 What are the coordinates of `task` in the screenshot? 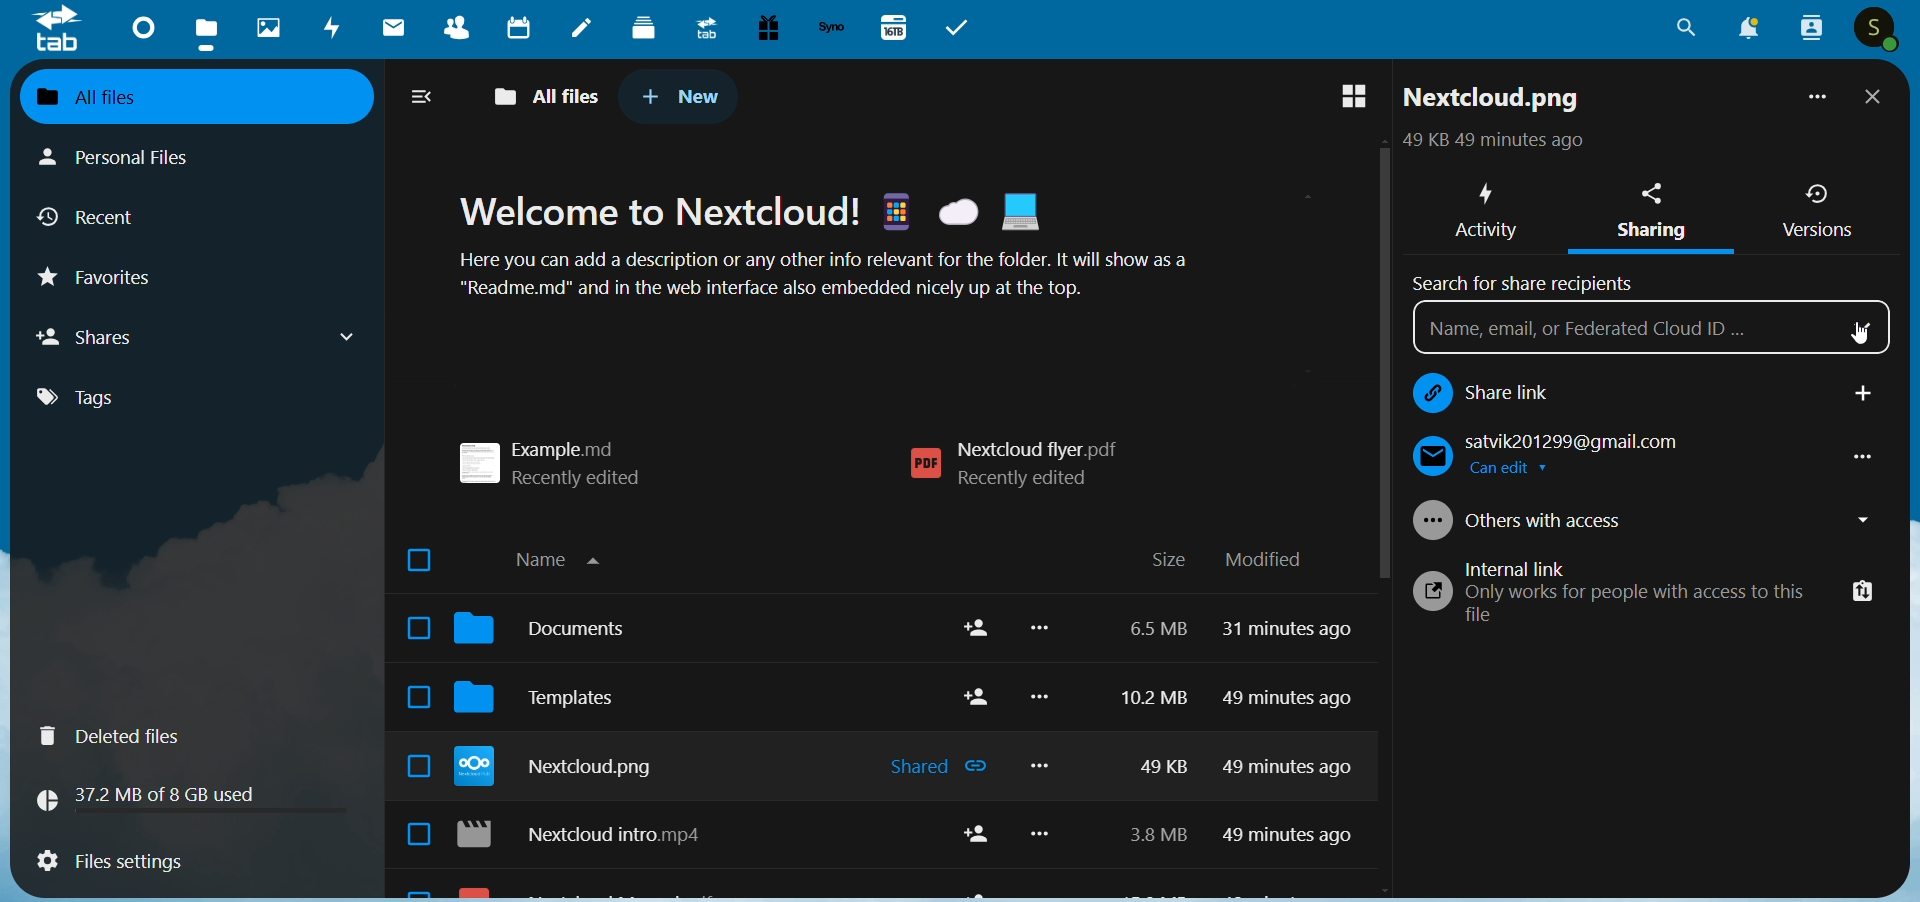 It's located at (962, 28).